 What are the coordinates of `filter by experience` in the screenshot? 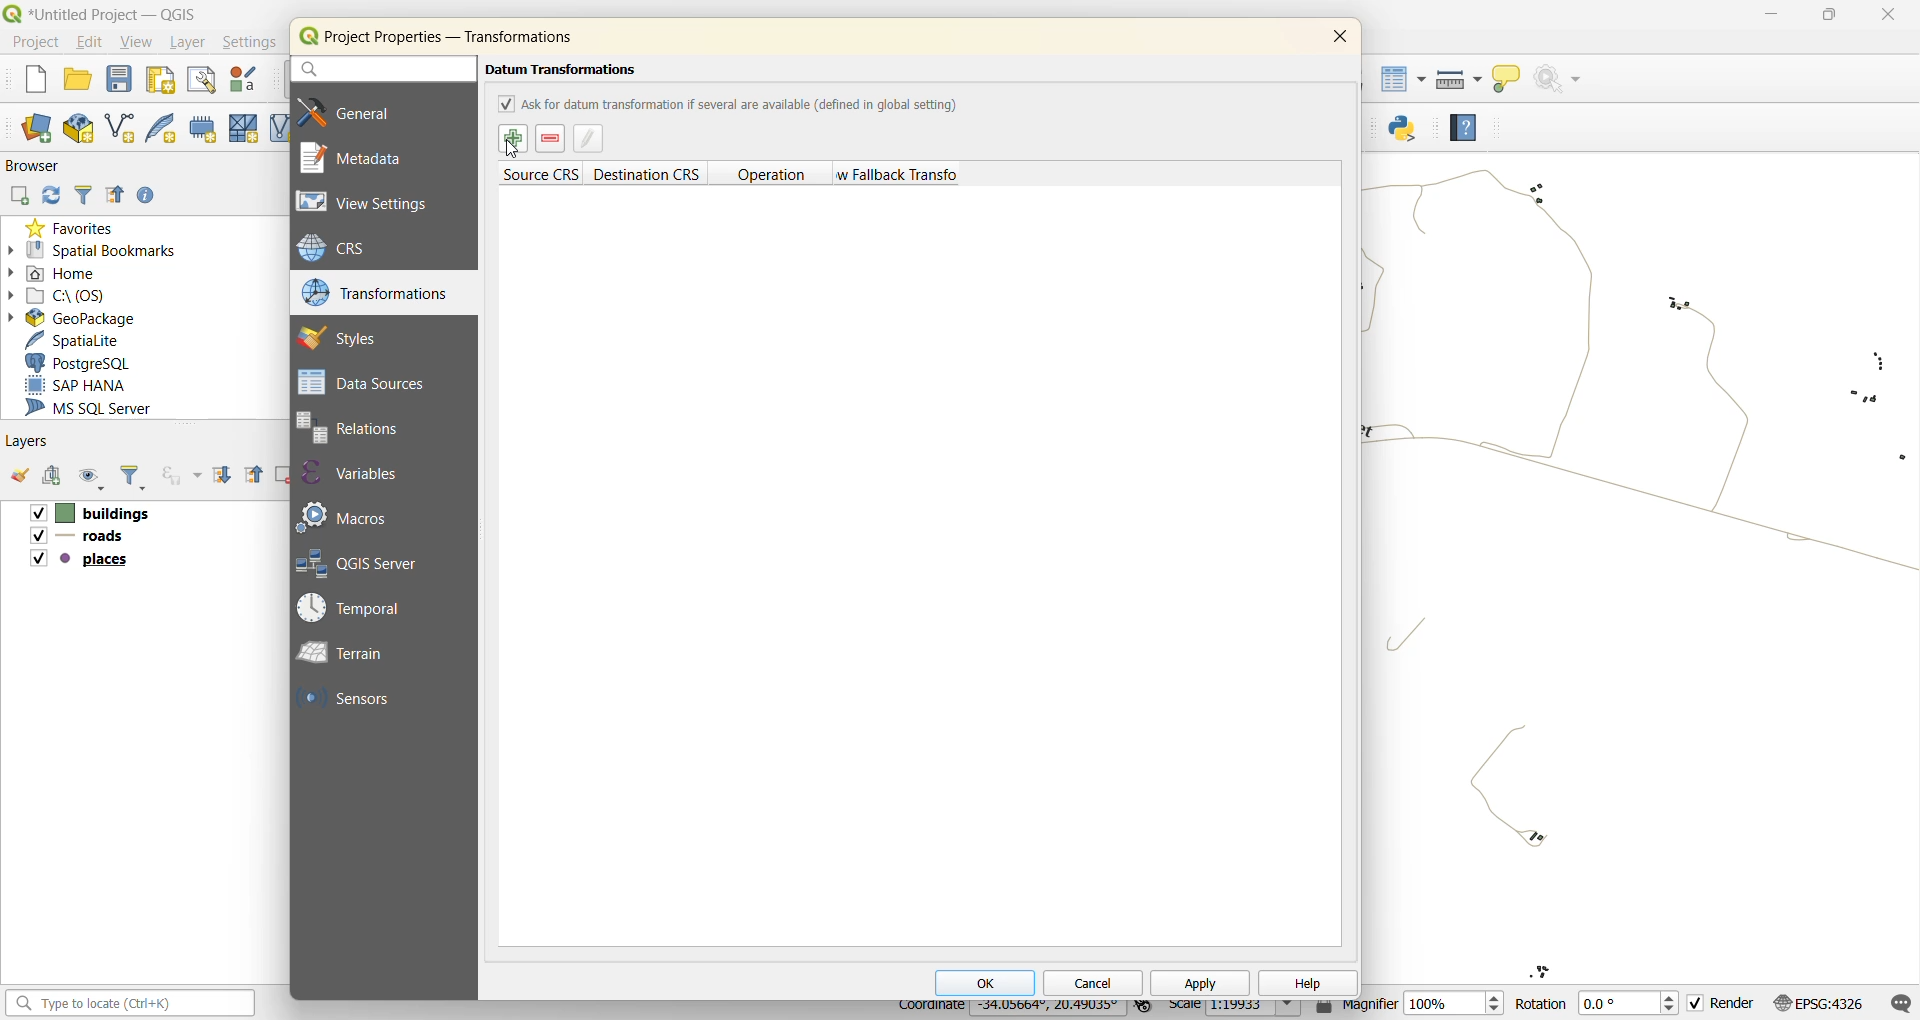 It's located at (179, 476).